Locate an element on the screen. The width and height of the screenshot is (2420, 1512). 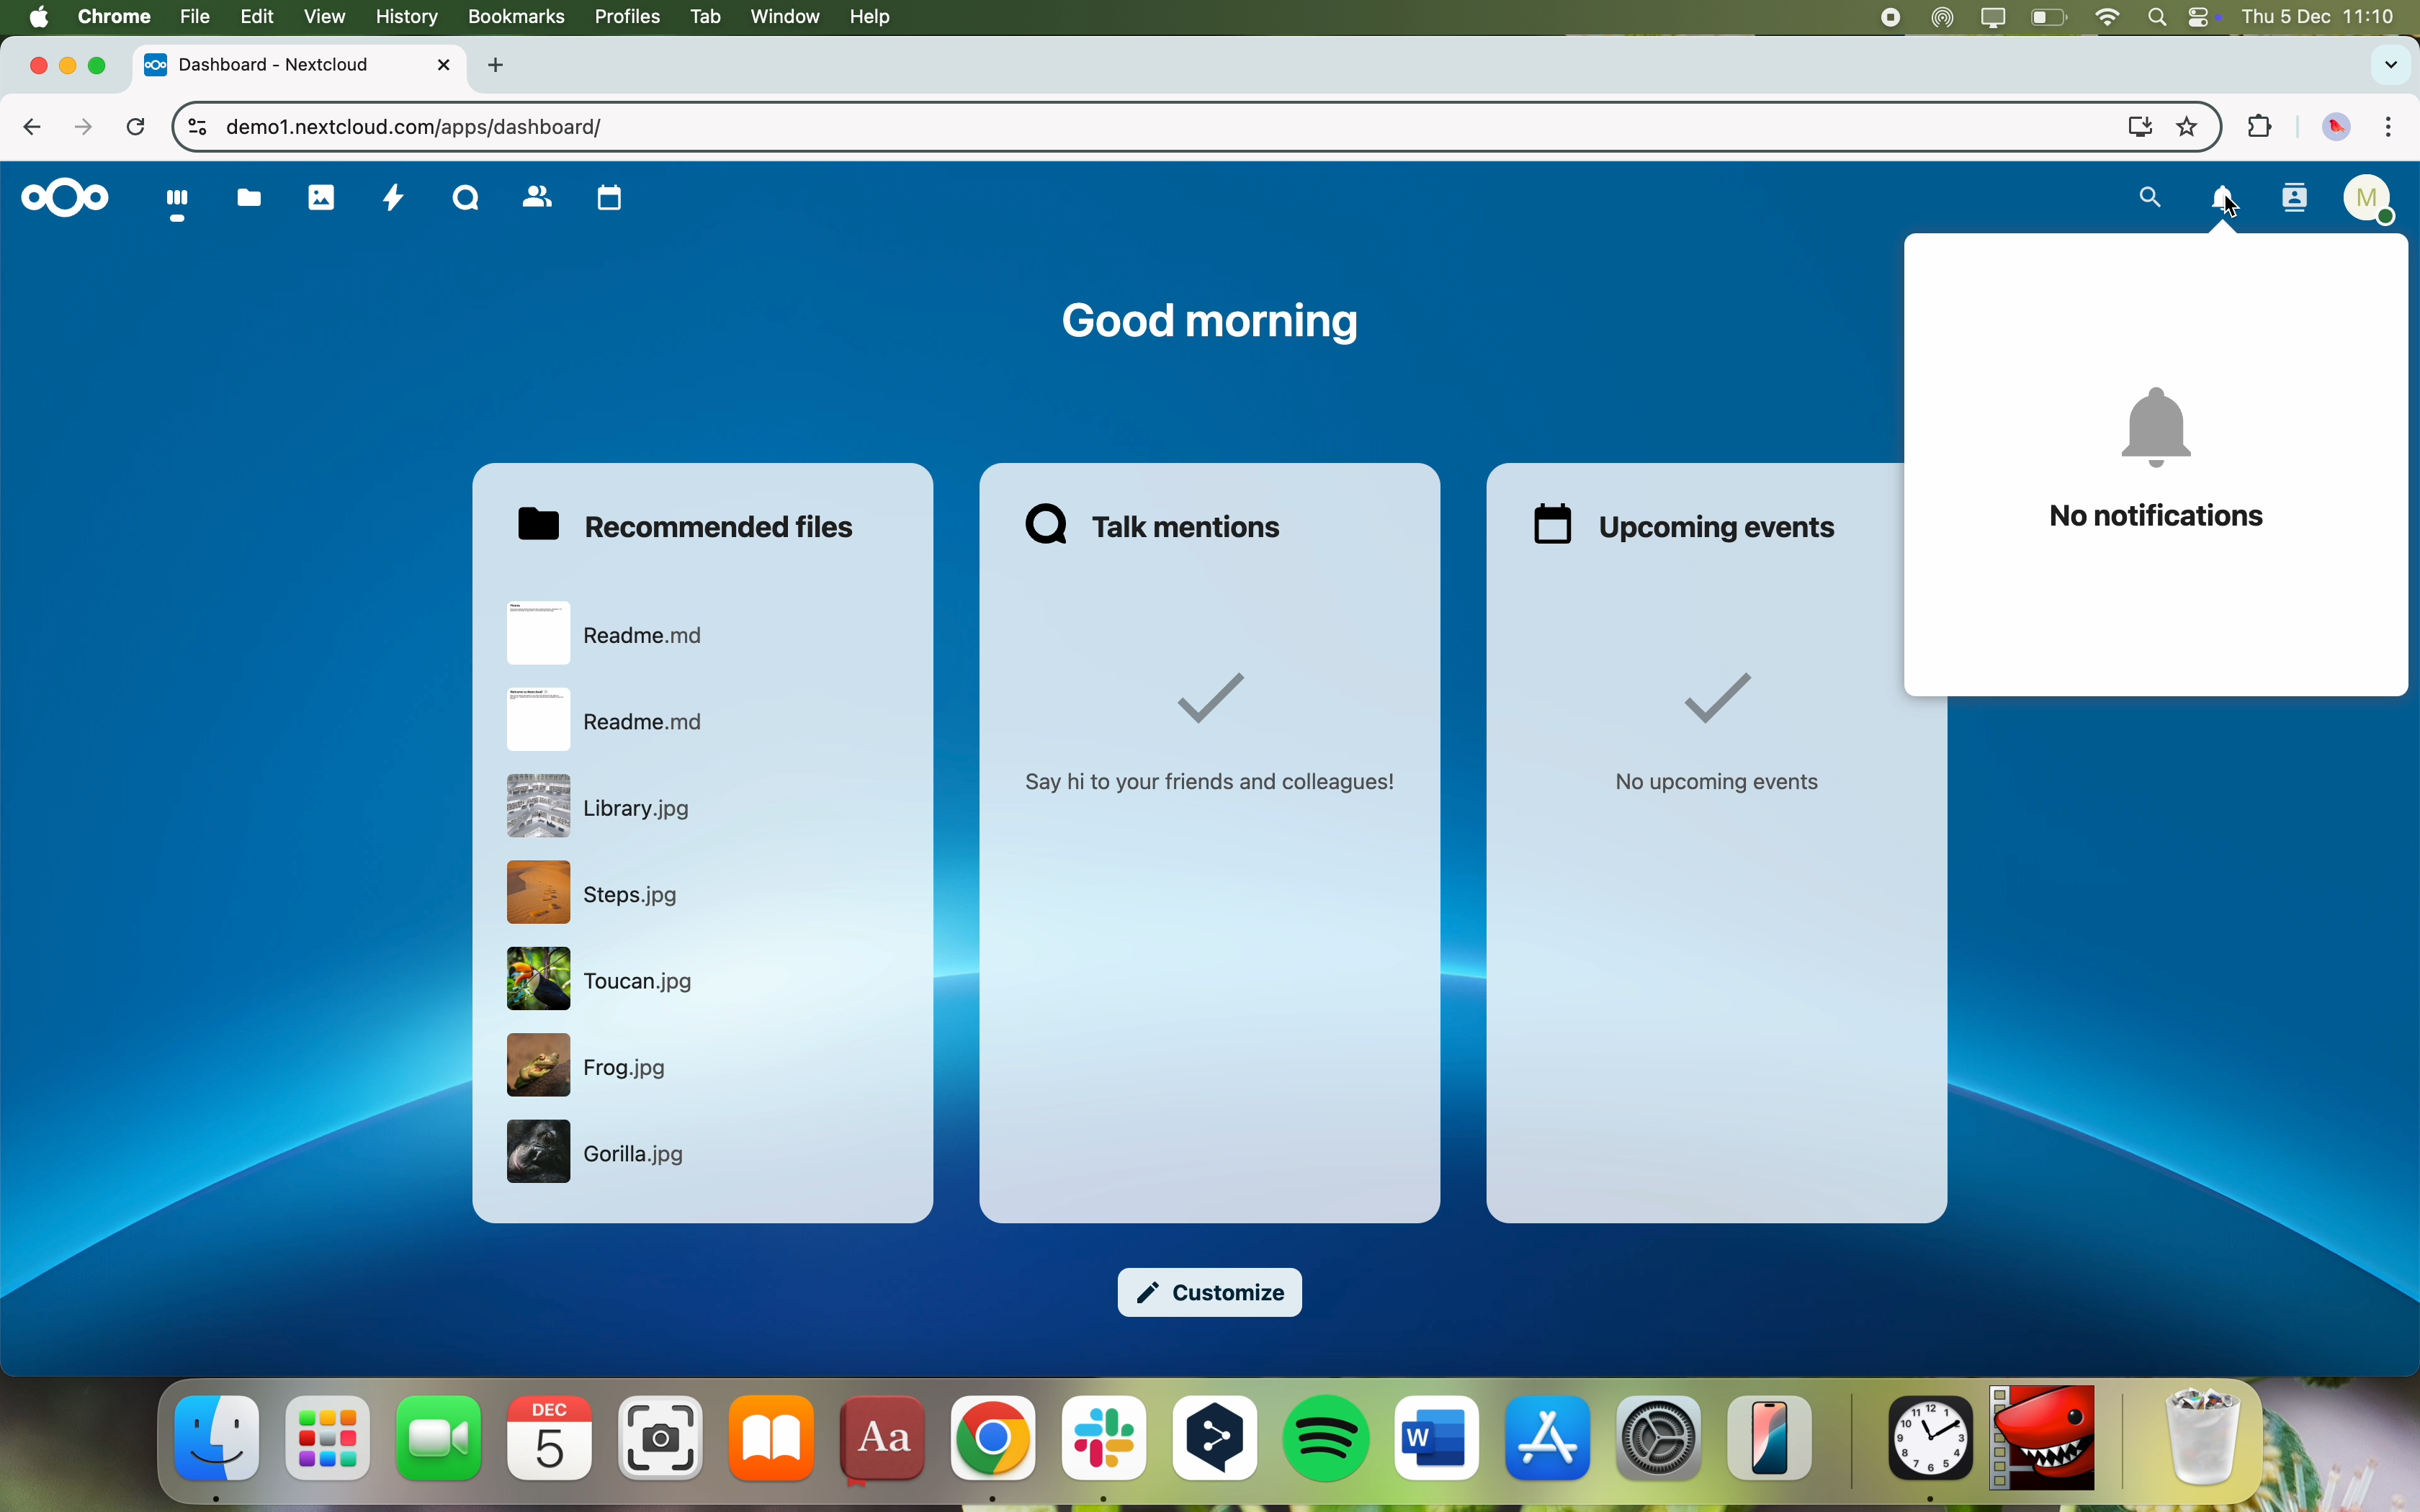
extensions is located at coordinates (2256, 129).